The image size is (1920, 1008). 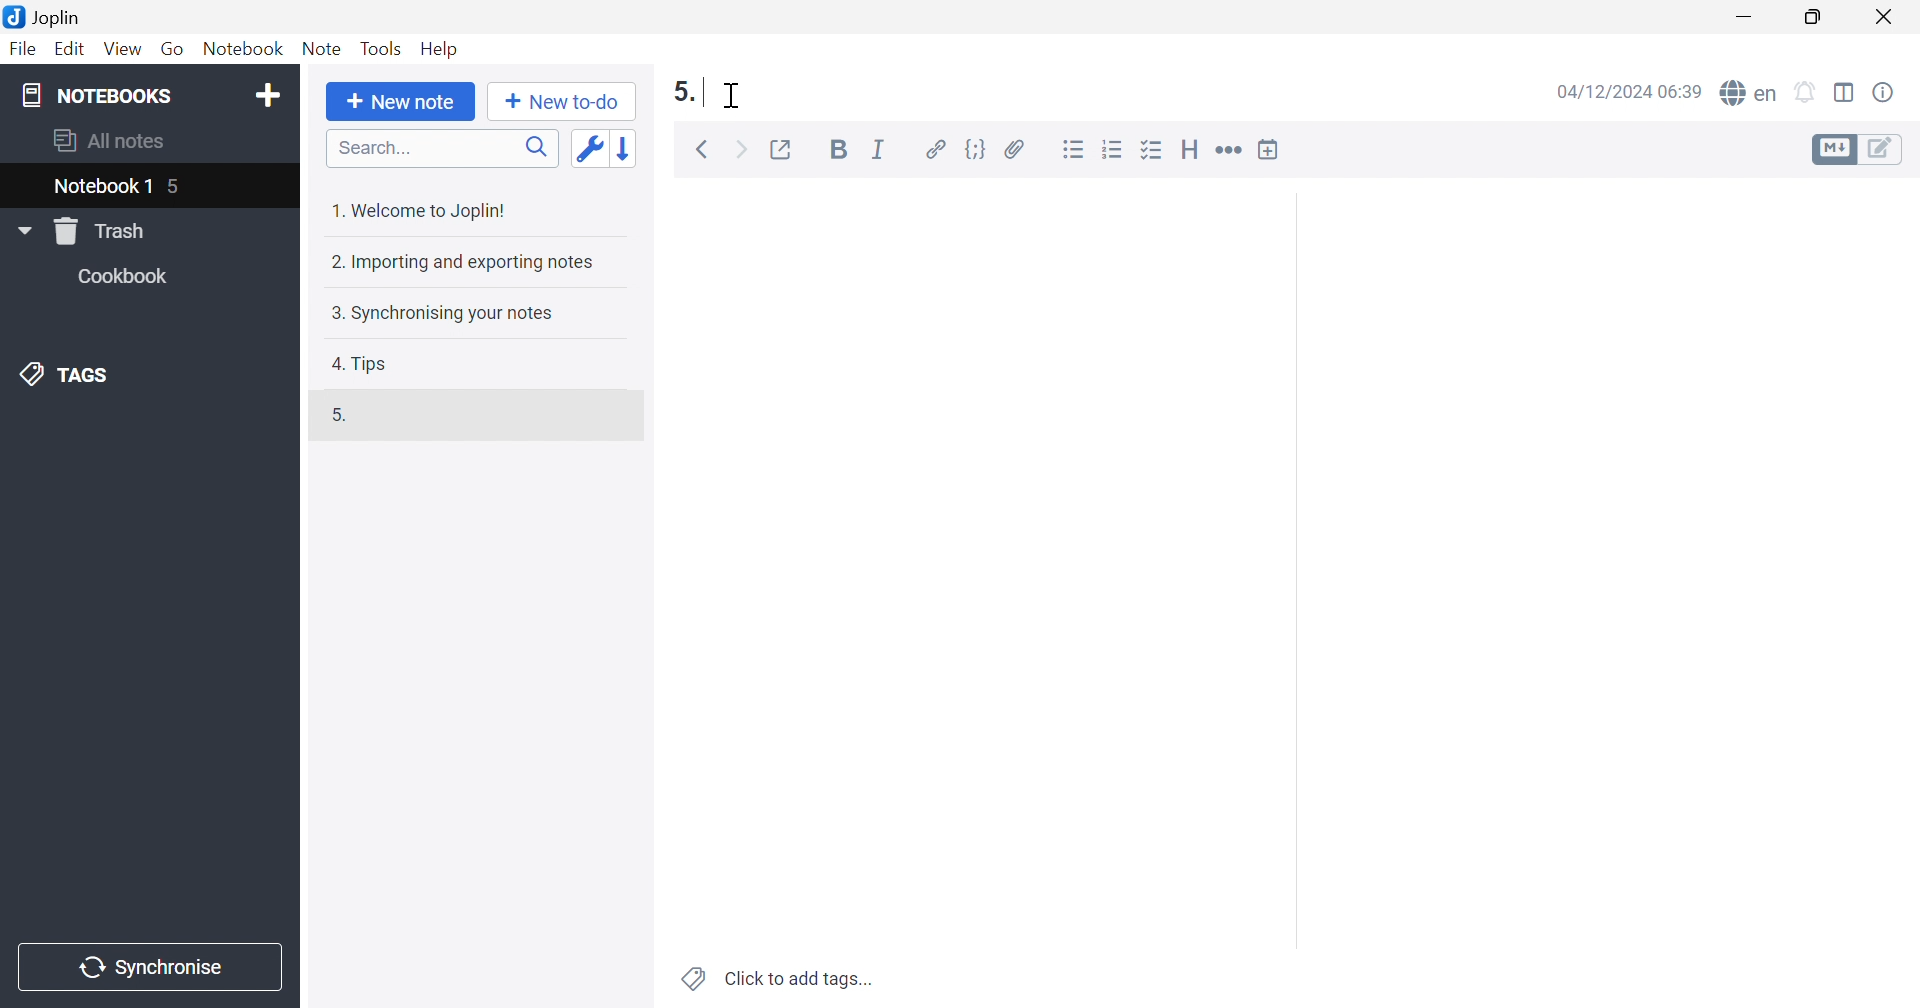 I want to click on Note properties, so click(x=1886, y=94).